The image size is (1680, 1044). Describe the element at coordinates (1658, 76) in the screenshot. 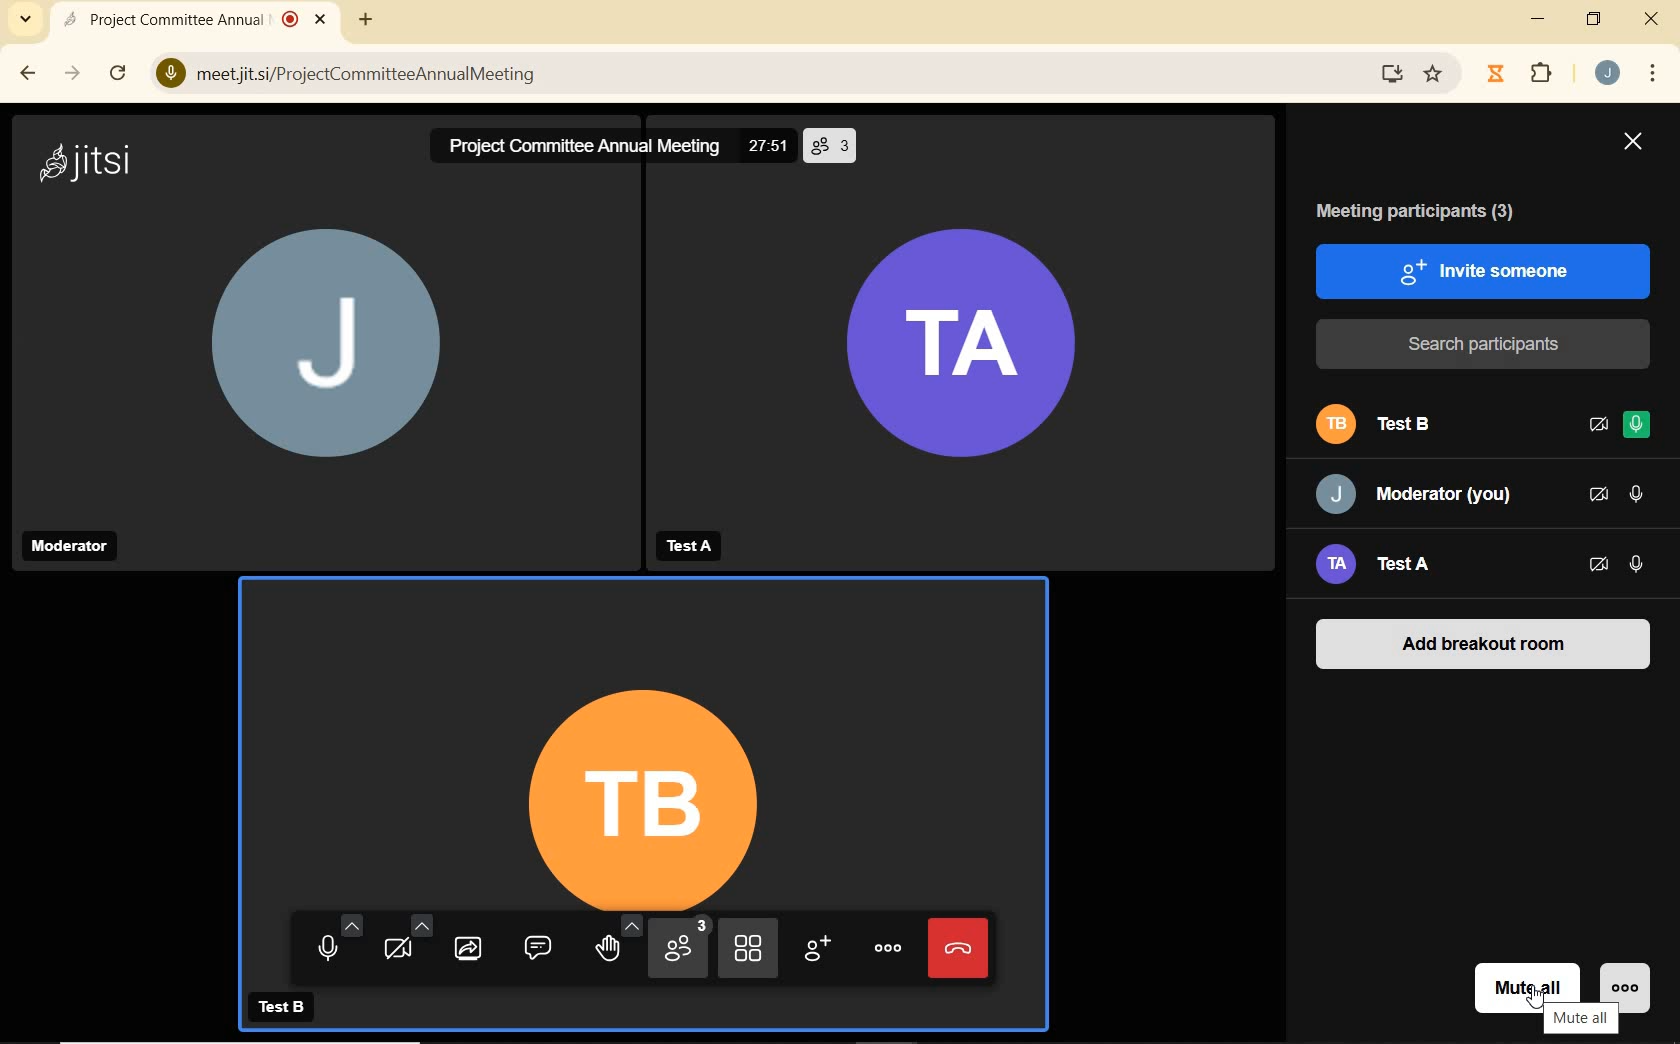

I see `CUSTOMIZE GOOGLE CHROME` at that location.